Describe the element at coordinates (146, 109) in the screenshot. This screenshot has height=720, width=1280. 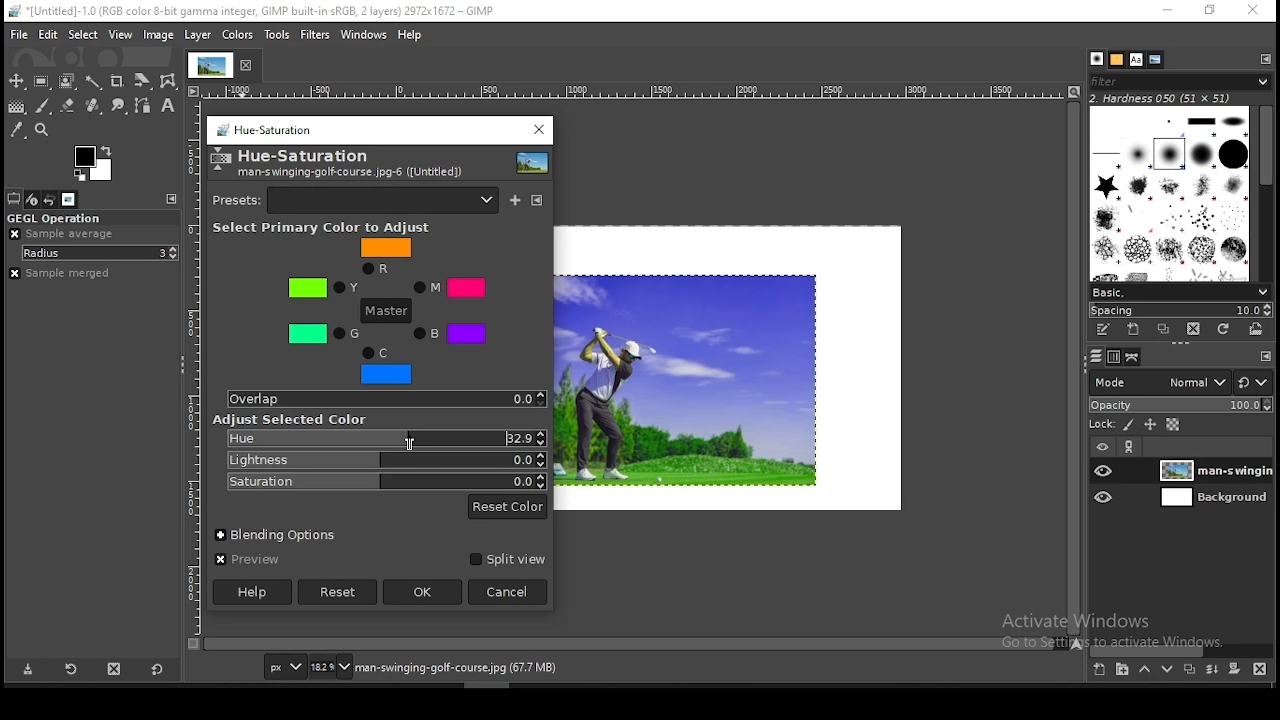
I see `paths tool` at that location.